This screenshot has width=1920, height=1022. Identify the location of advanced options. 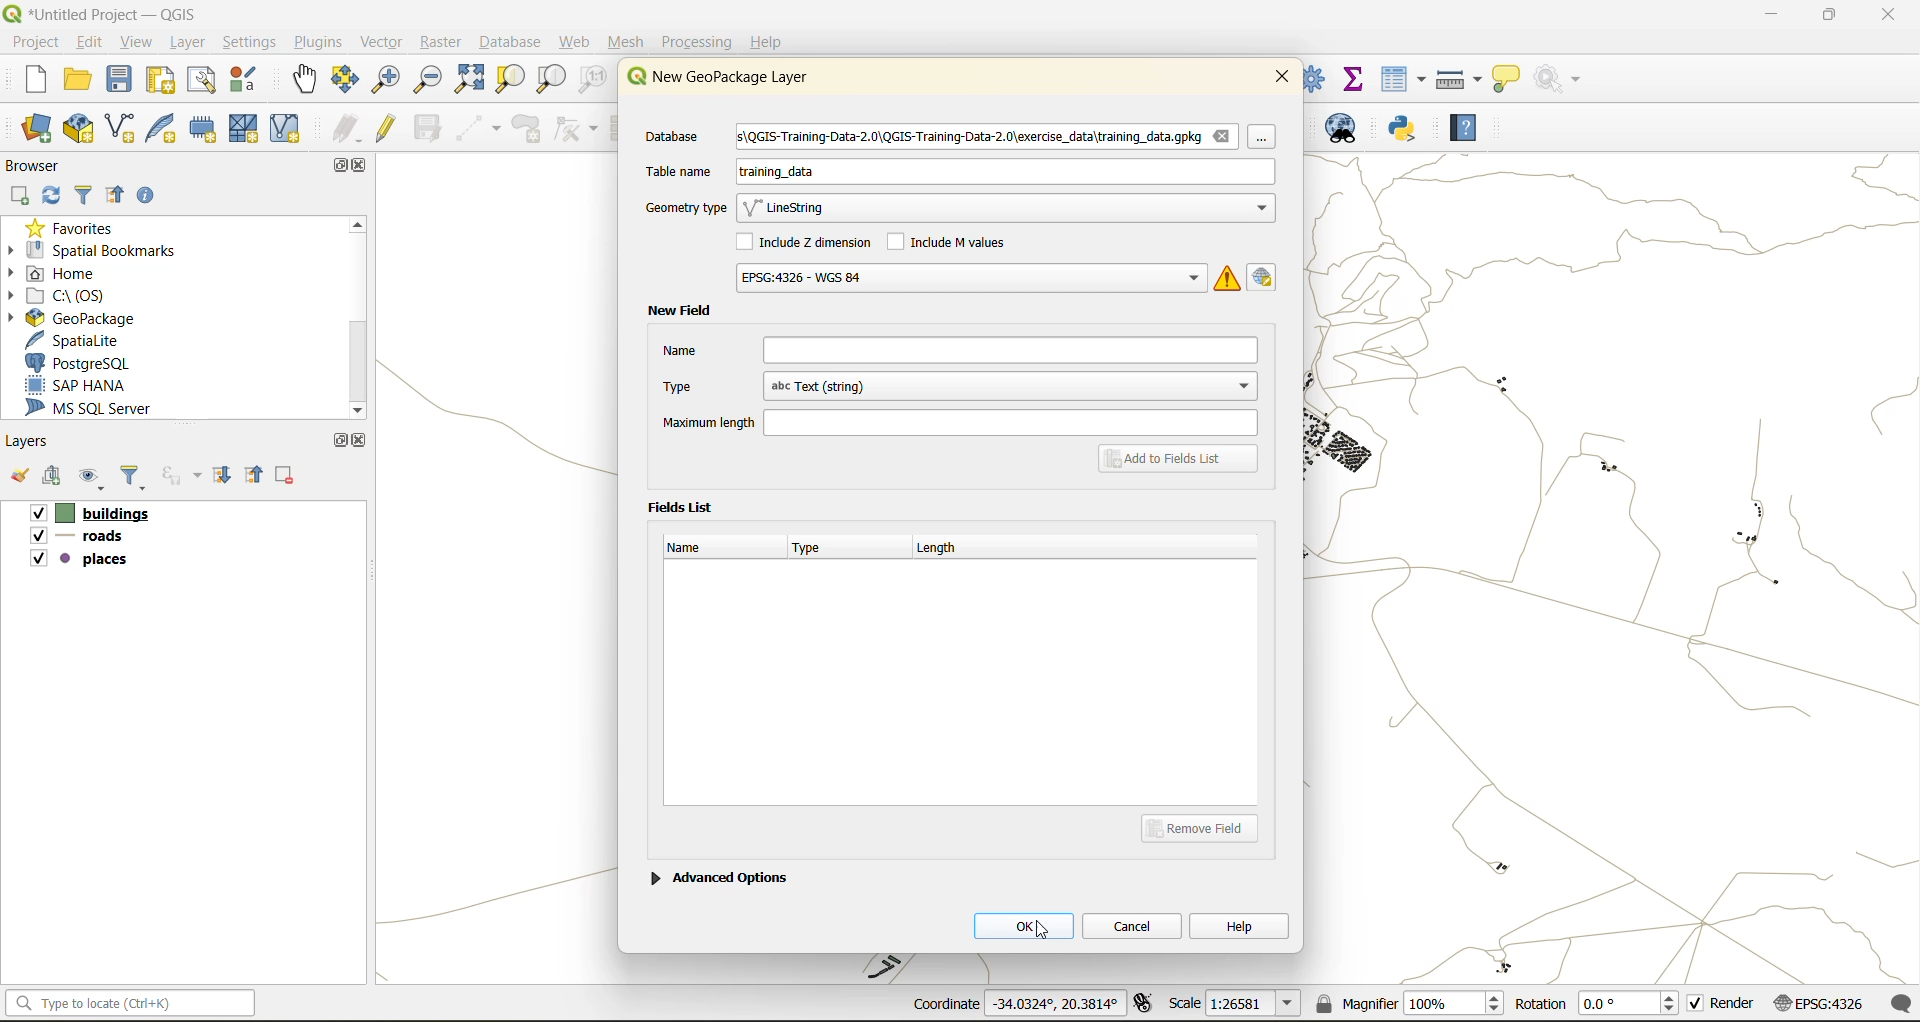
(719, 875).